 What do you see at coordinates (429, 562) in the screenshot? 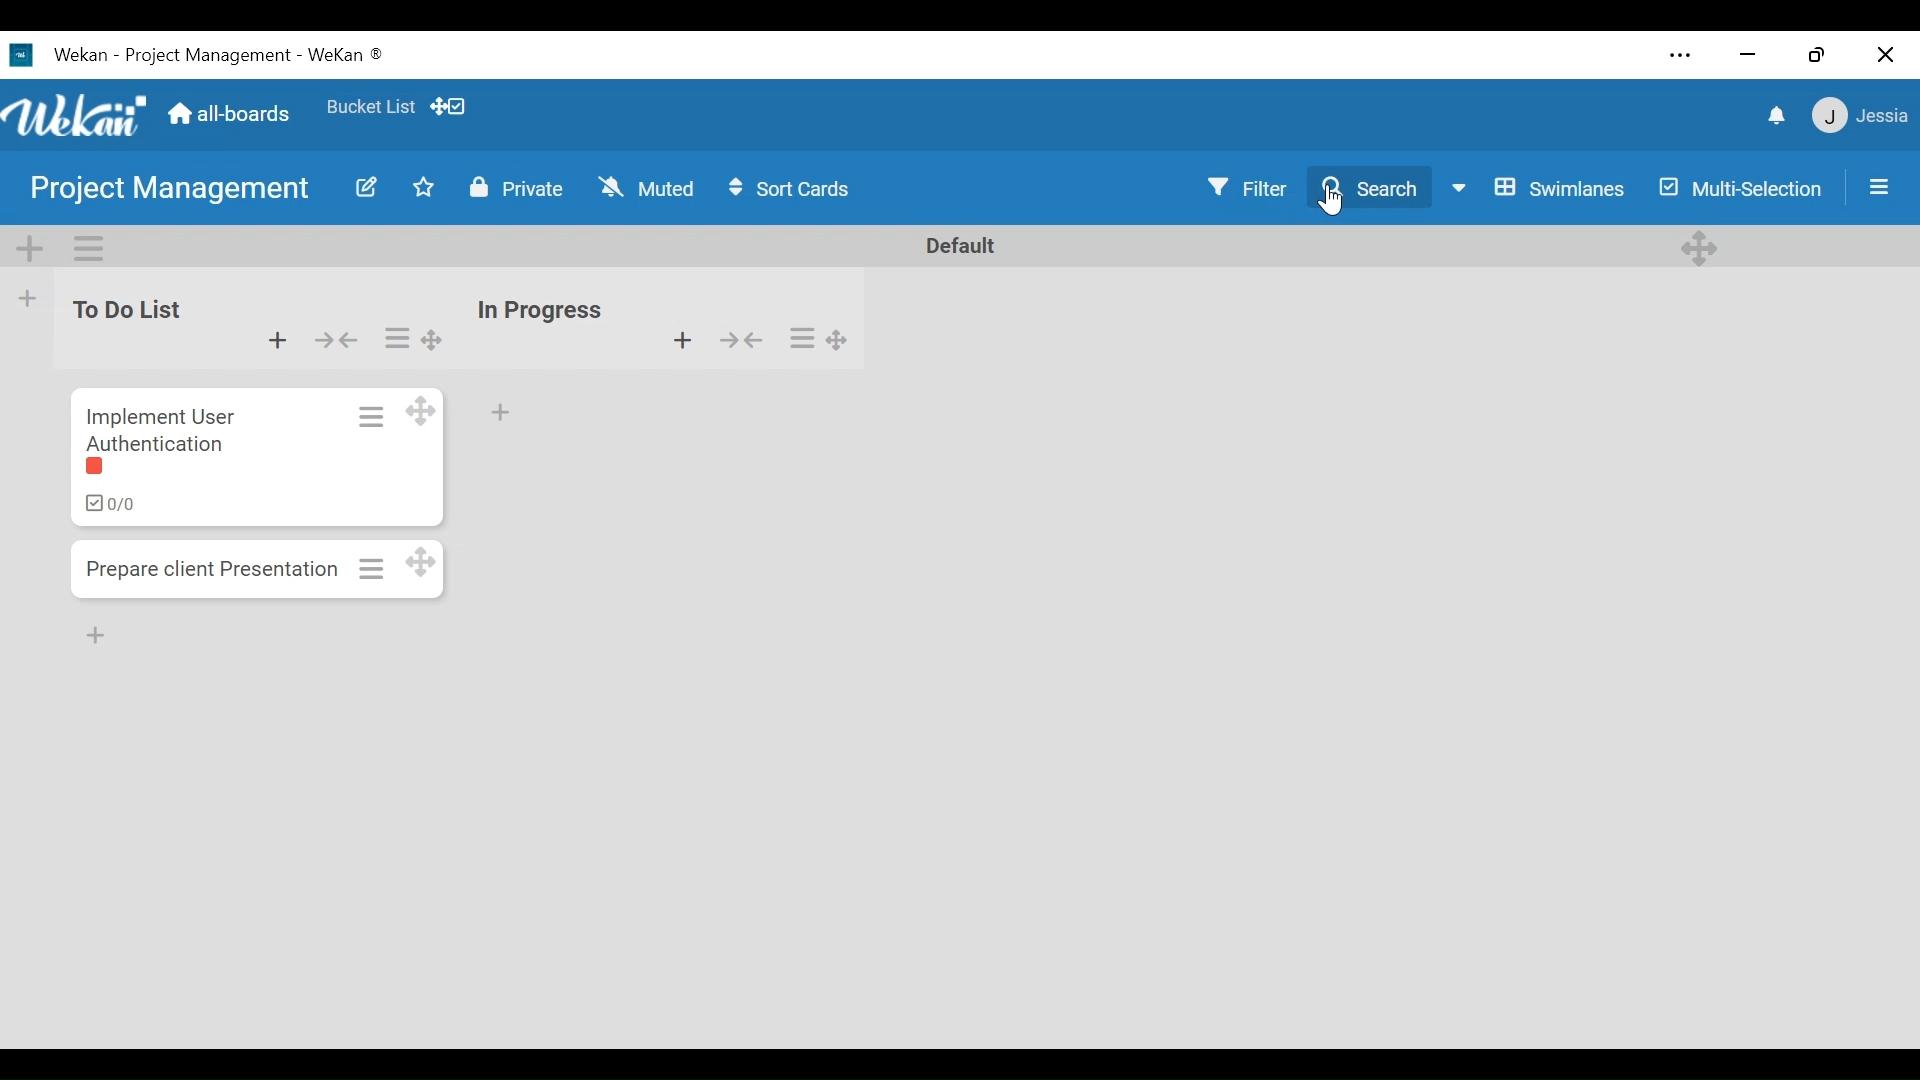
I see `Desktop drag handles` at bounding box center [429, 562].